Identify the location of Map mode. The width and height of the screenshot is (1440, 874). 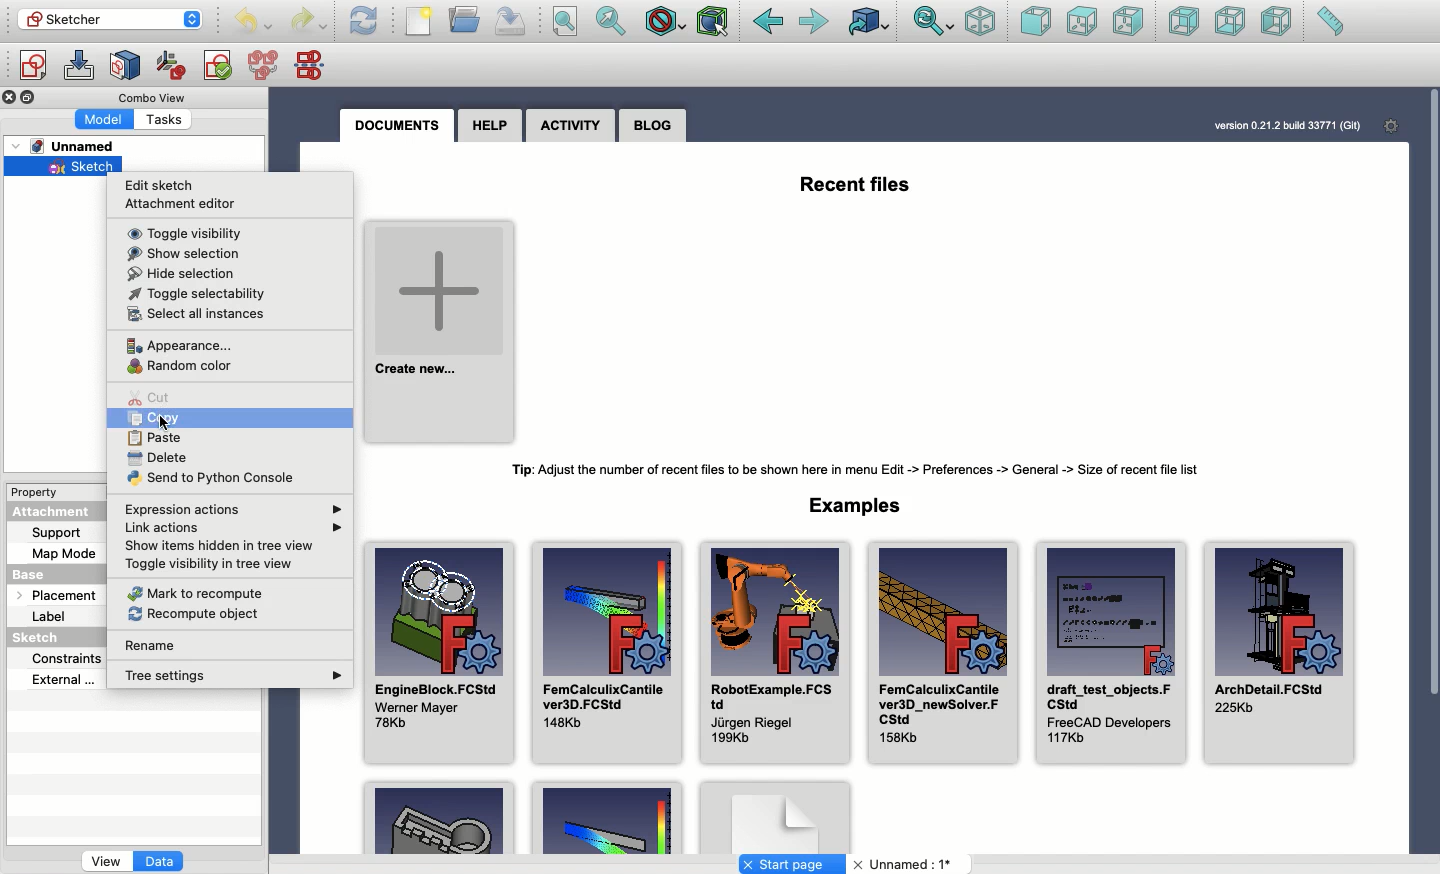
(64, 551).